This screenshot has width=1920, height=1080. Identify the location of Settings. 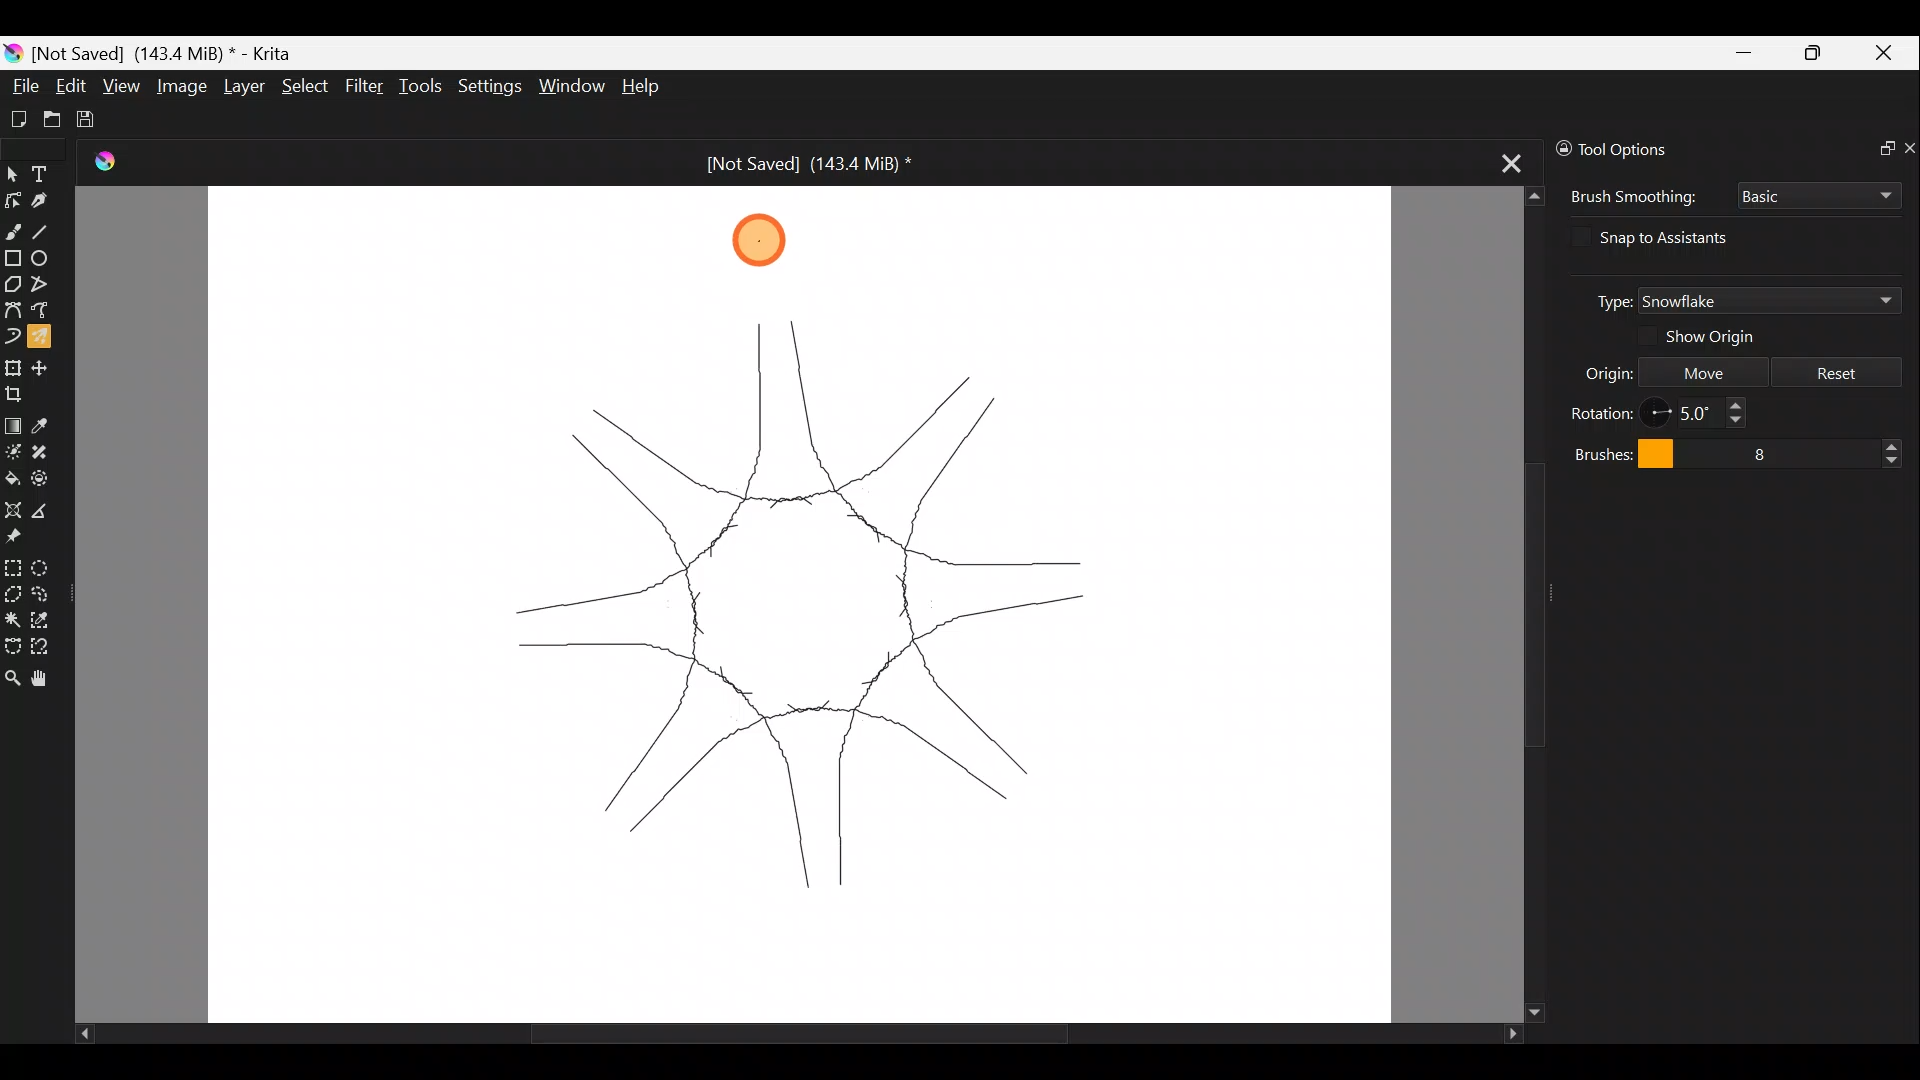
(486, 87).